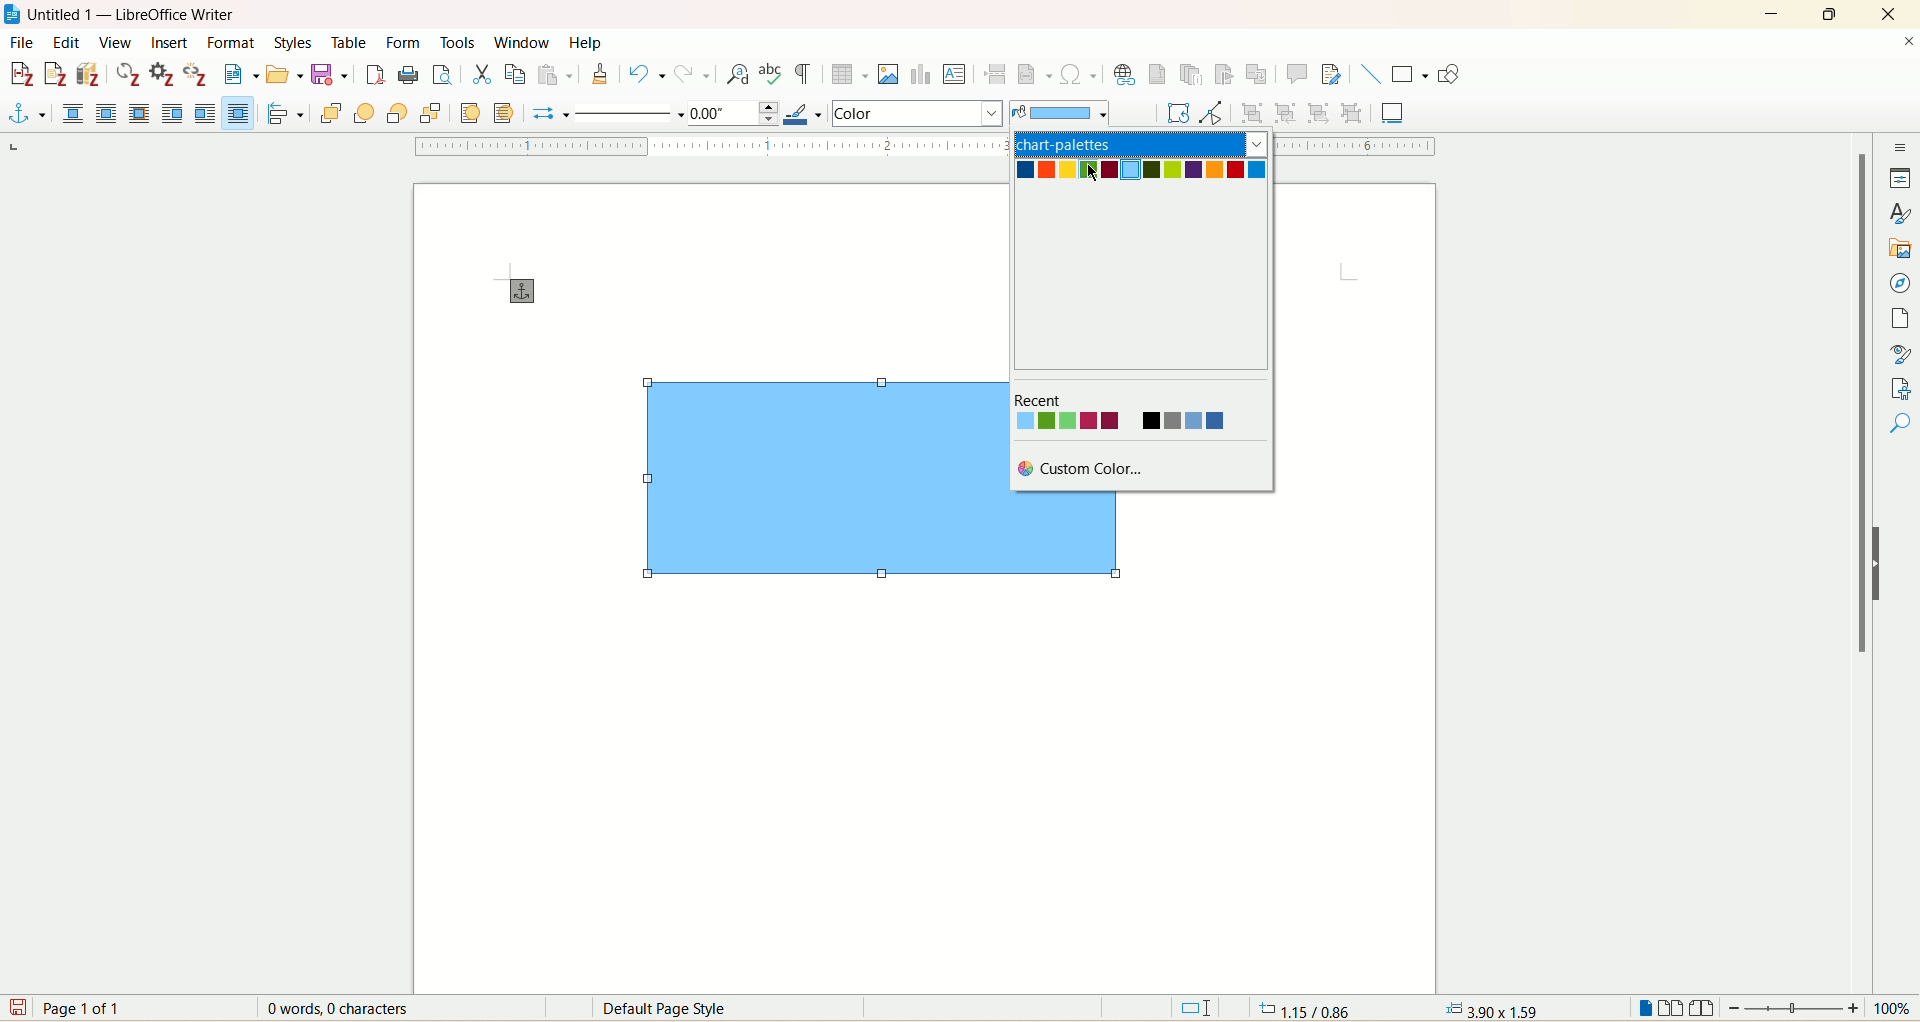 Image resolution: width=1920 pixels, height=1022 pixels. What do you see at coordinates (1899, 250) in the screenshot?
I see `gallery` at bounding box center [1899, 250].